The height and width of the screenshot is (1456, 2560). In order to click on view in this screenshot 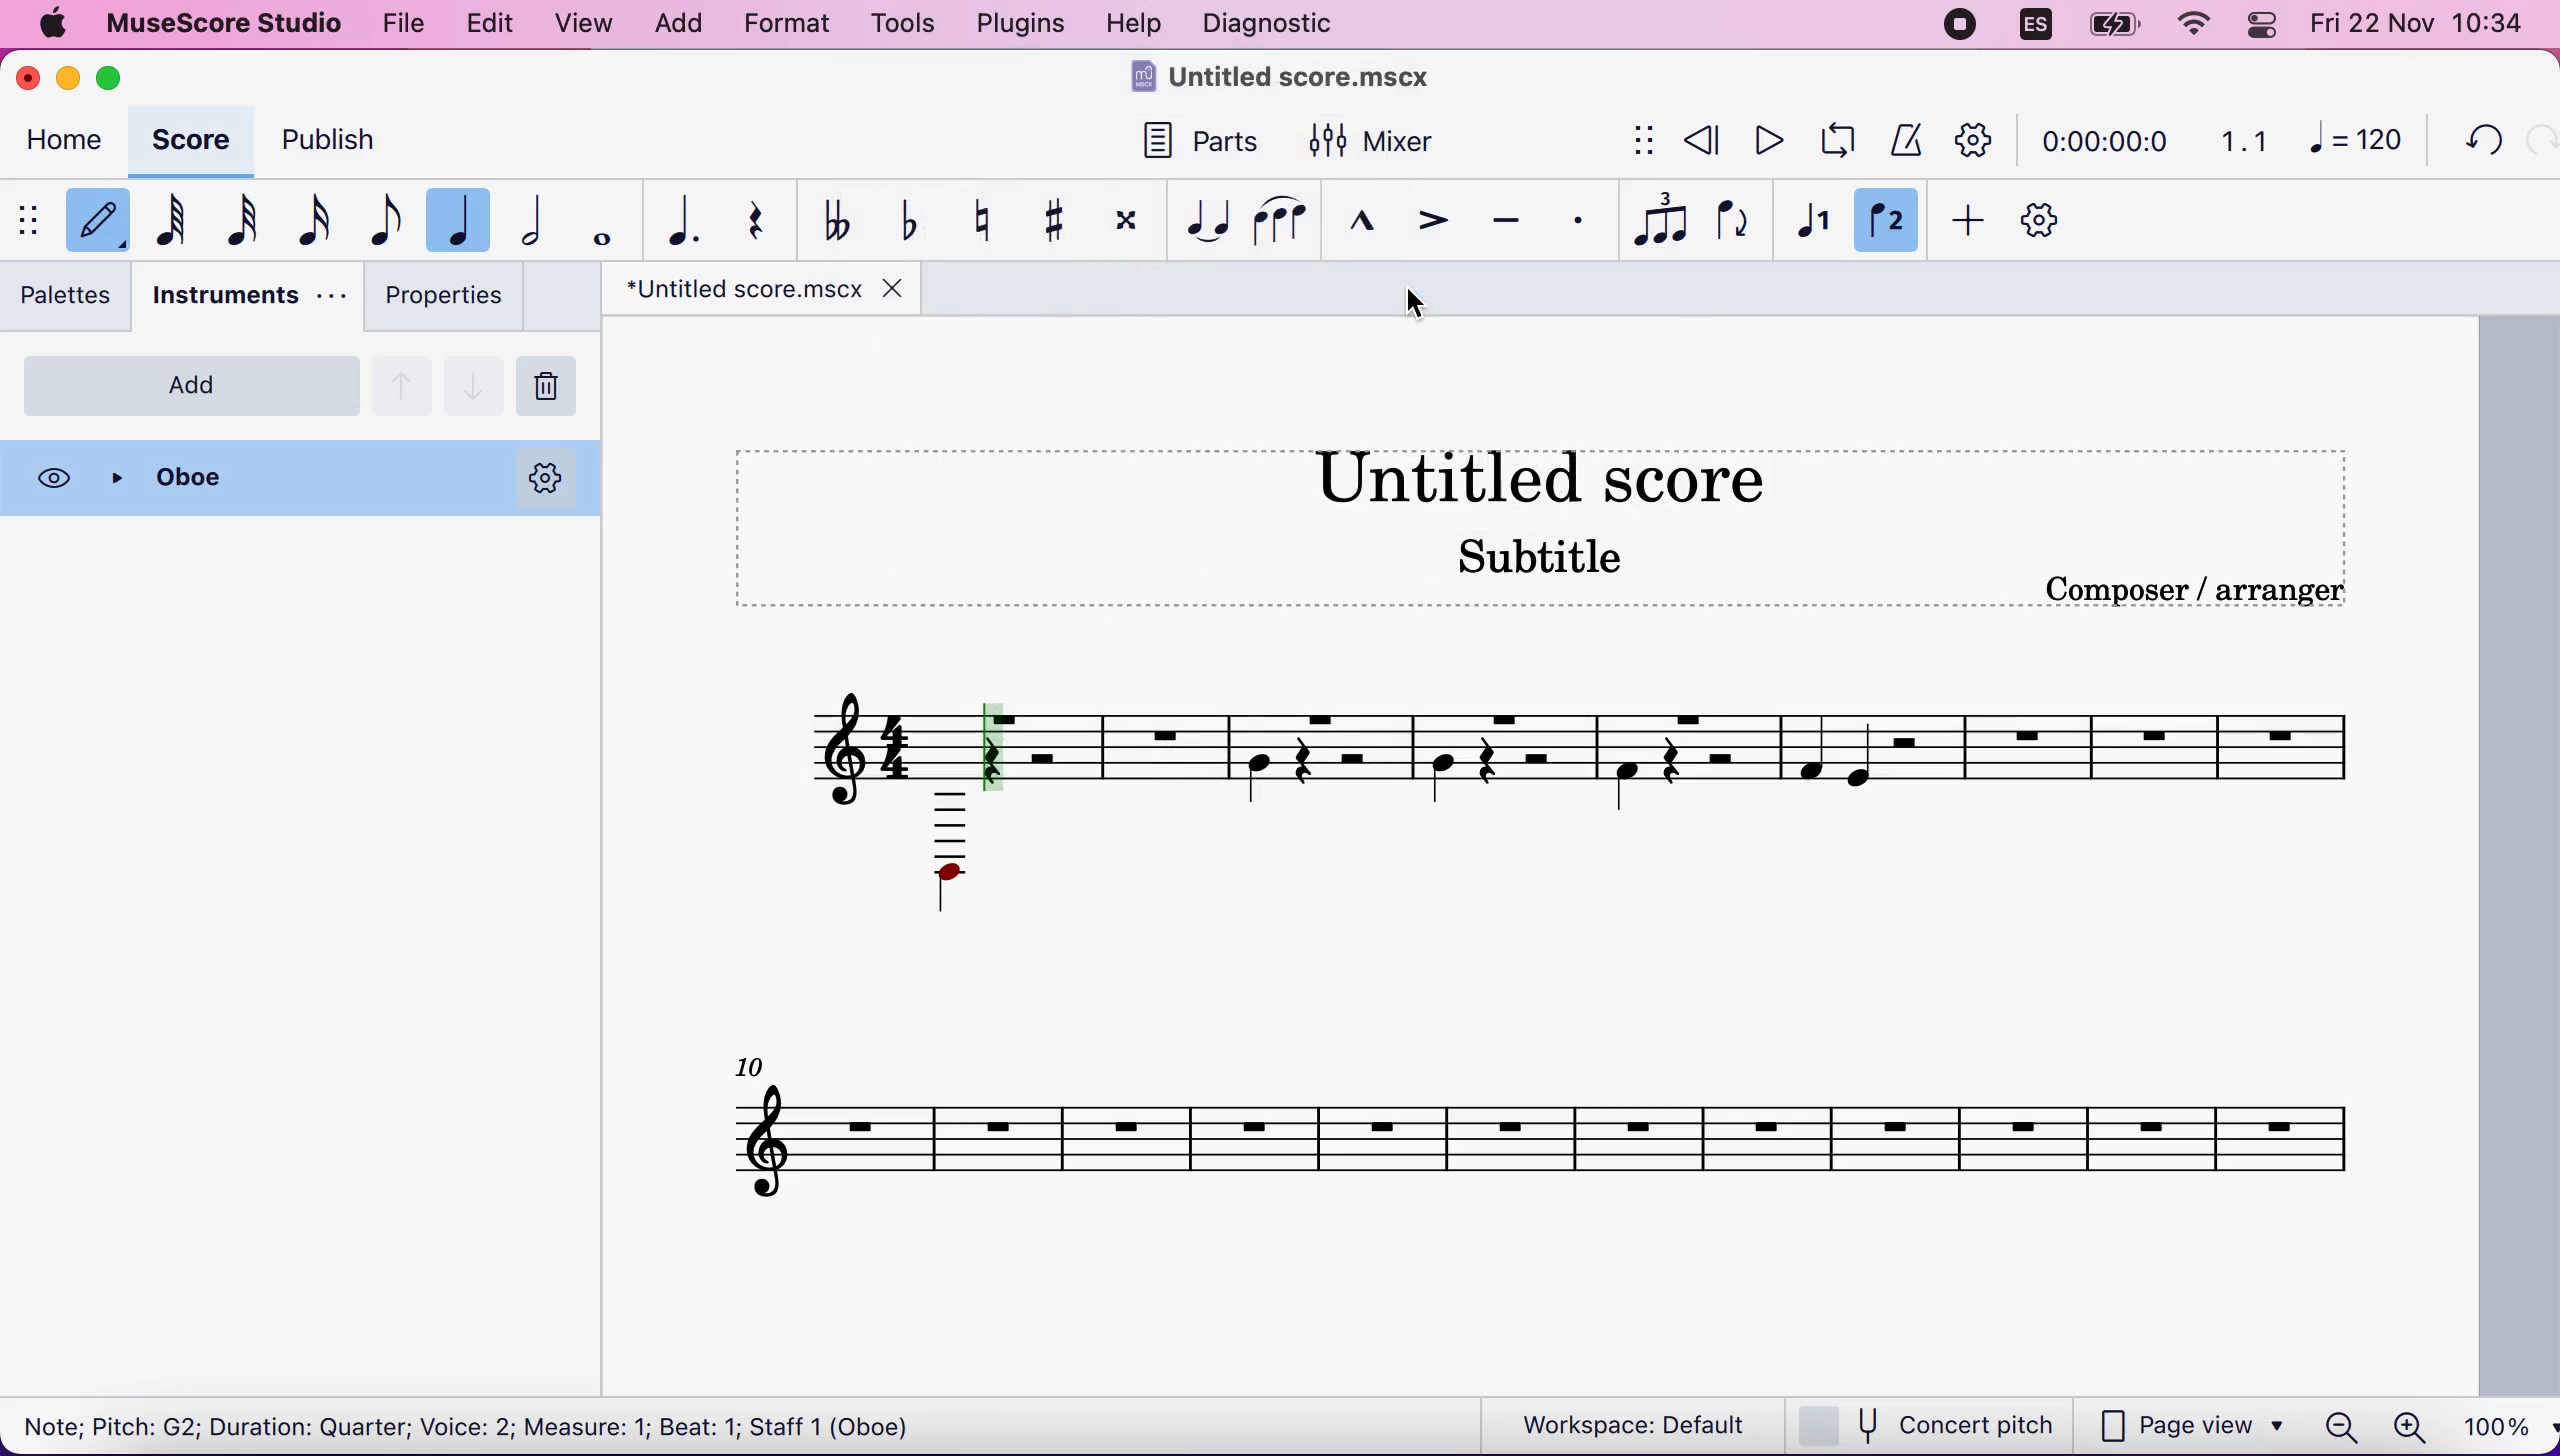, I will do `click(590, 28)`.